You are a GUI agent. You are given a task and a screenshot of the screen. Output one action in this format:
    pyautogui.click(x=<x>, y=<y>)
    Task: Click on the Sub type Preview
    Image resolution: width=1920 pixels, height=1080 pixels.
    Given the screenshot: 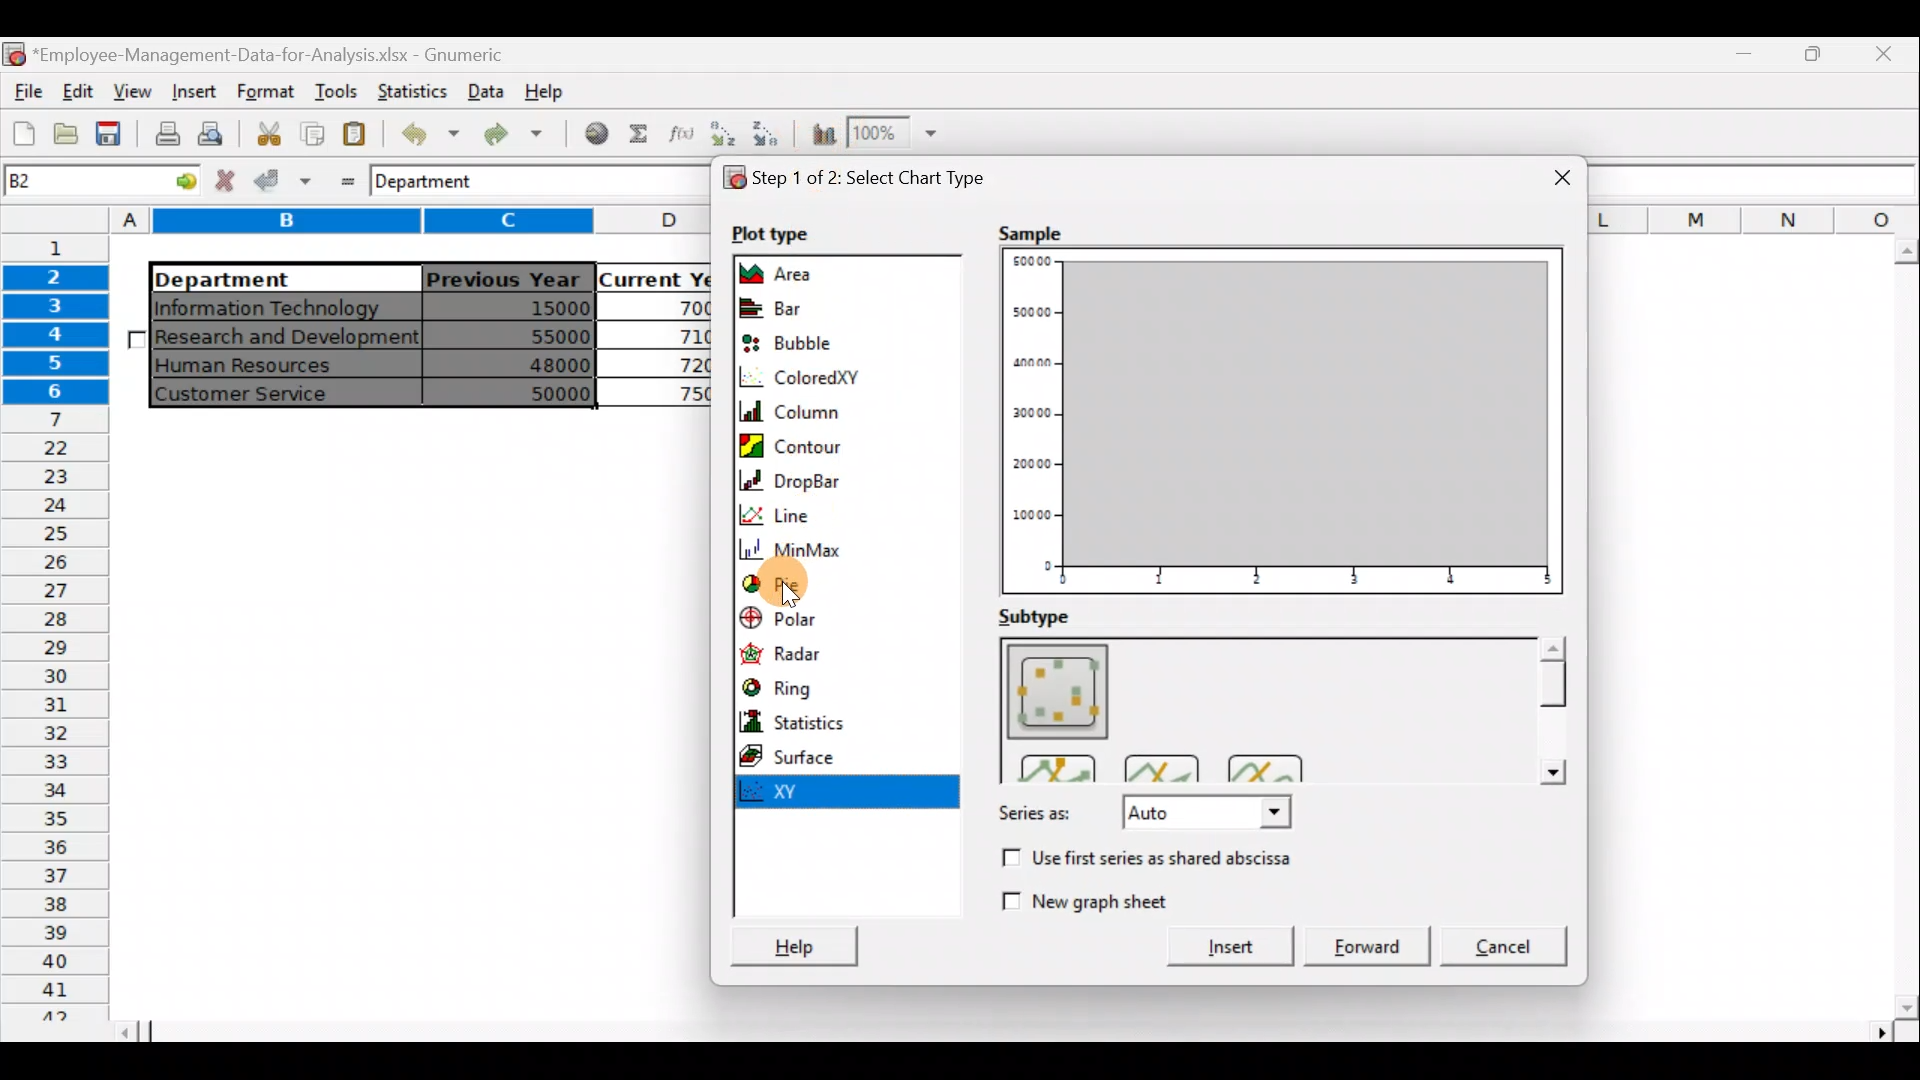 What is the action you would take?
    pyautogui.click(x=1259, y=708)
    